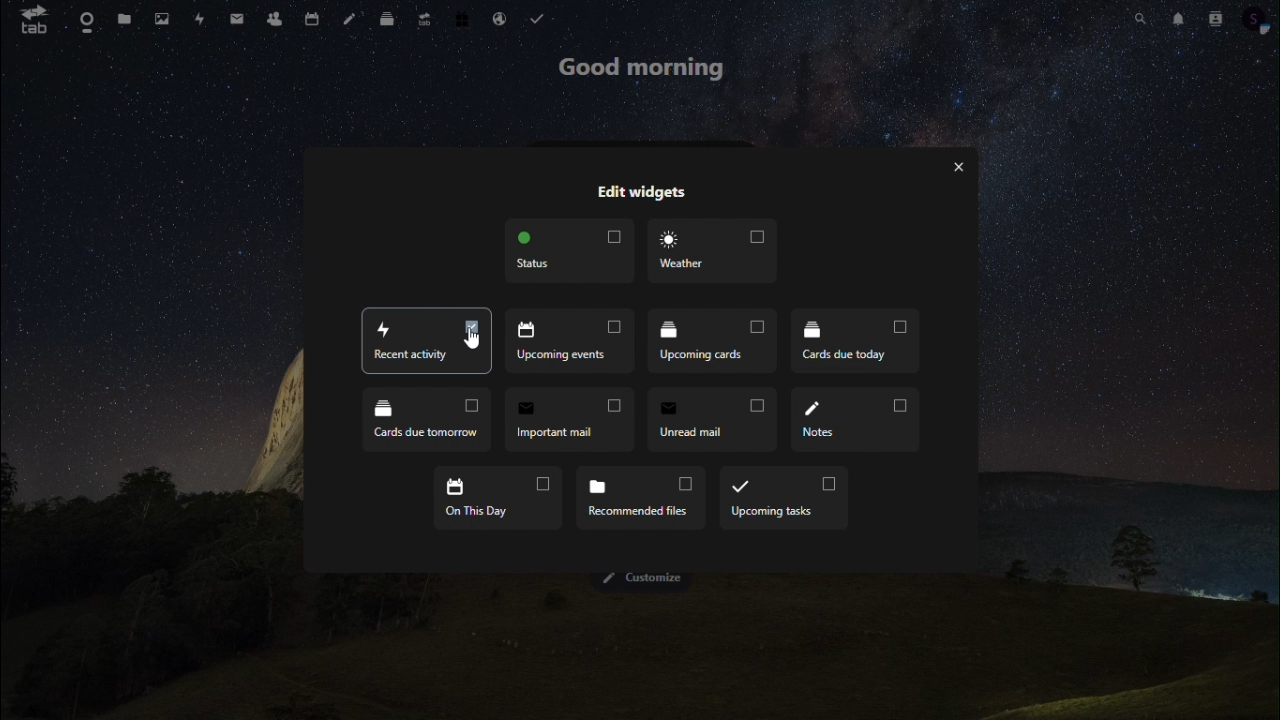  I want to click on exit, so click(954, 168).